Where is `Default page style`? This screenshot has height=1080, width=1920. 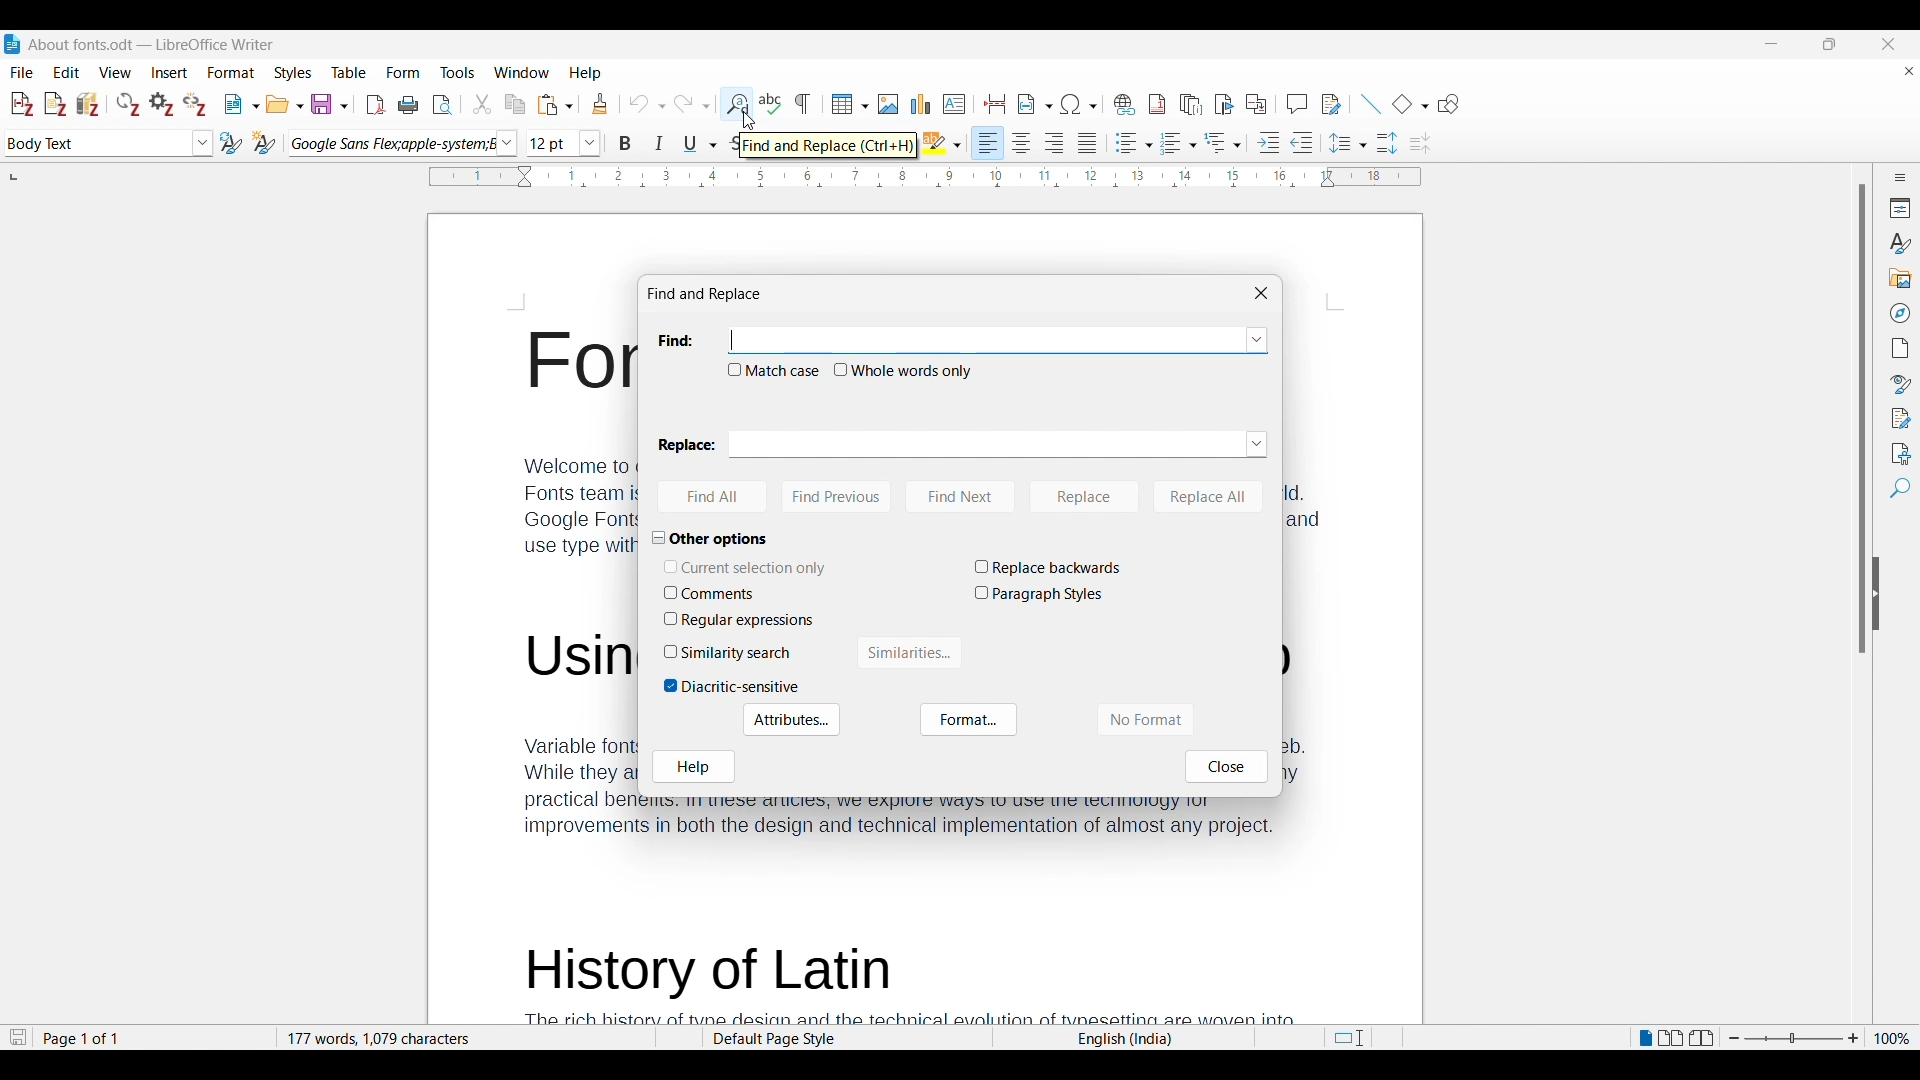
Default page style is located at coordinates (845, 1039).